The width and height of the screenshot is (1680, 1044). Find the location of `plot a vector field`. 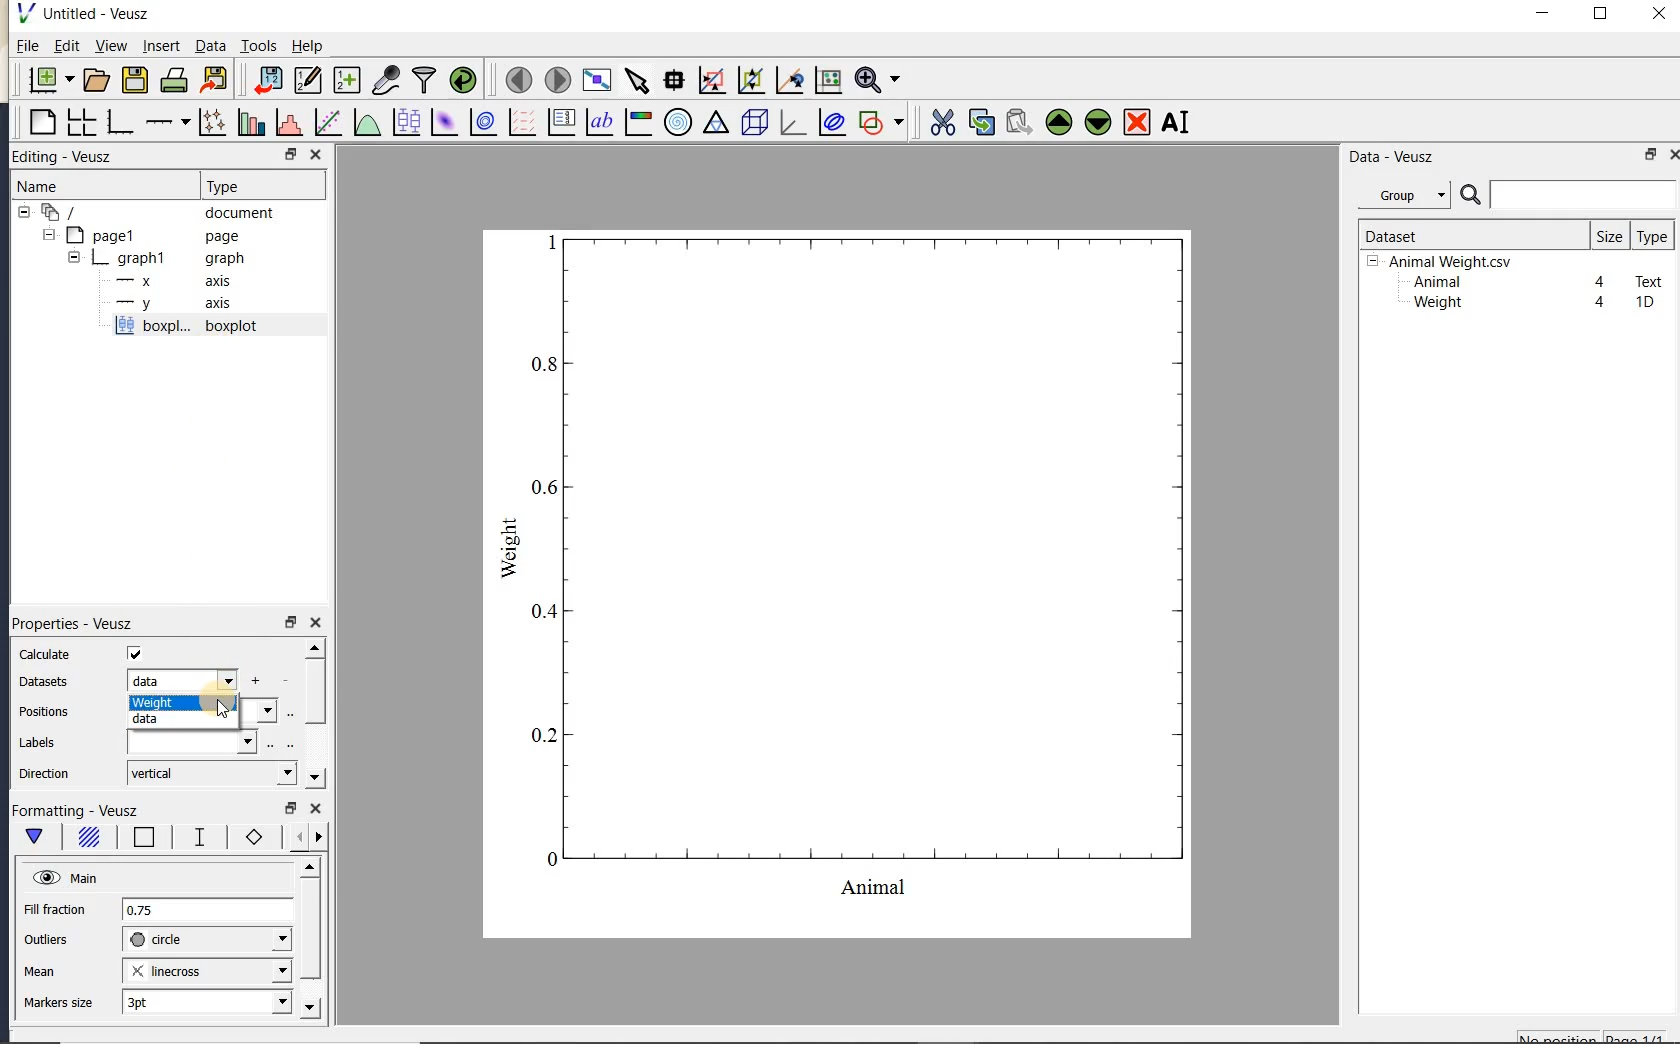

plot a vector field is located at coordinates (519, 123).